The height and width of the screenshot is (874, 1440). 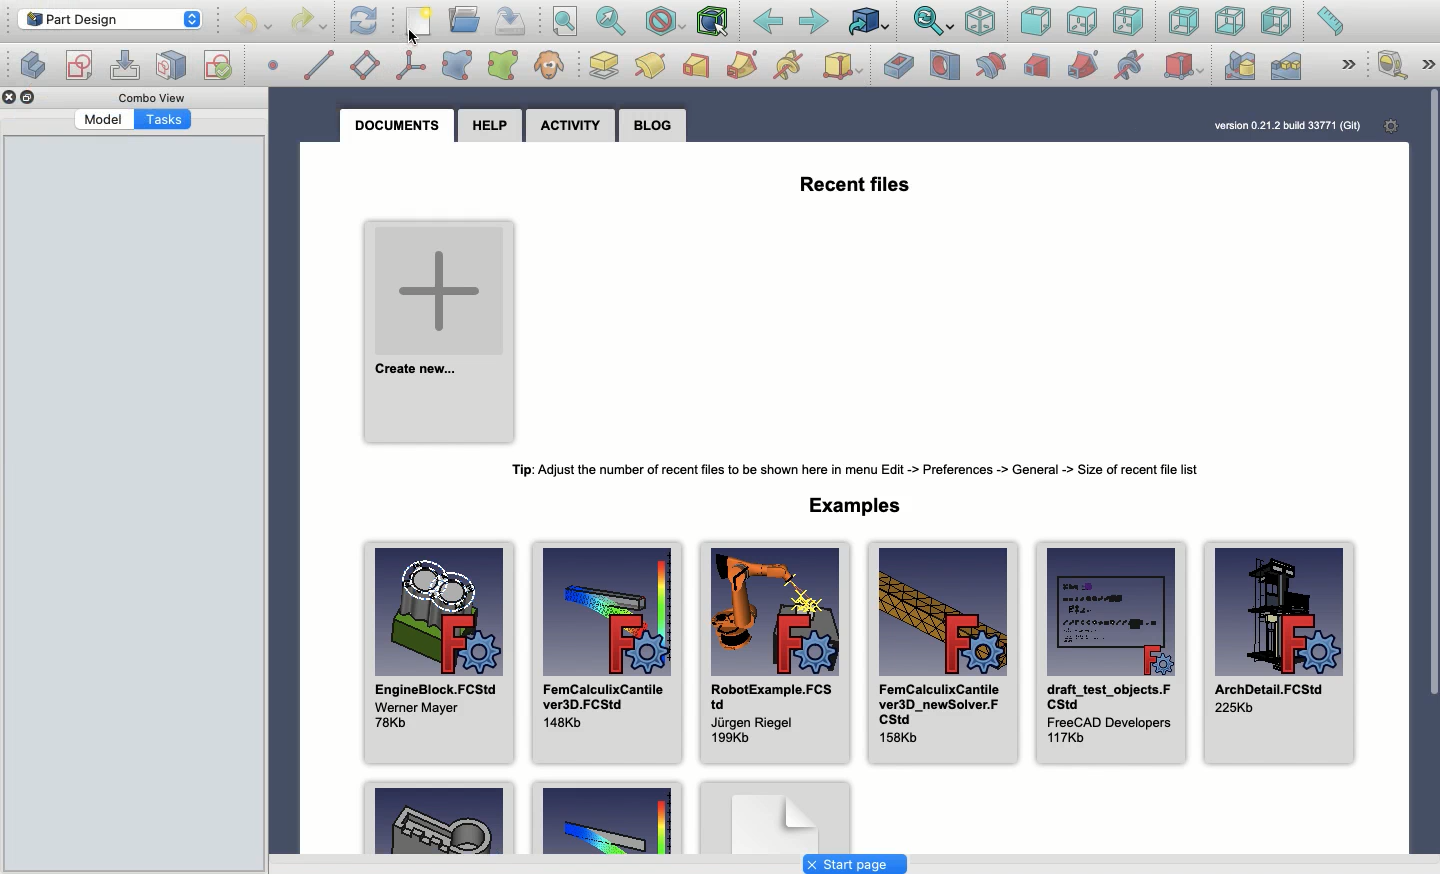 I want to click on Example 1, so click(x=436, y=817).